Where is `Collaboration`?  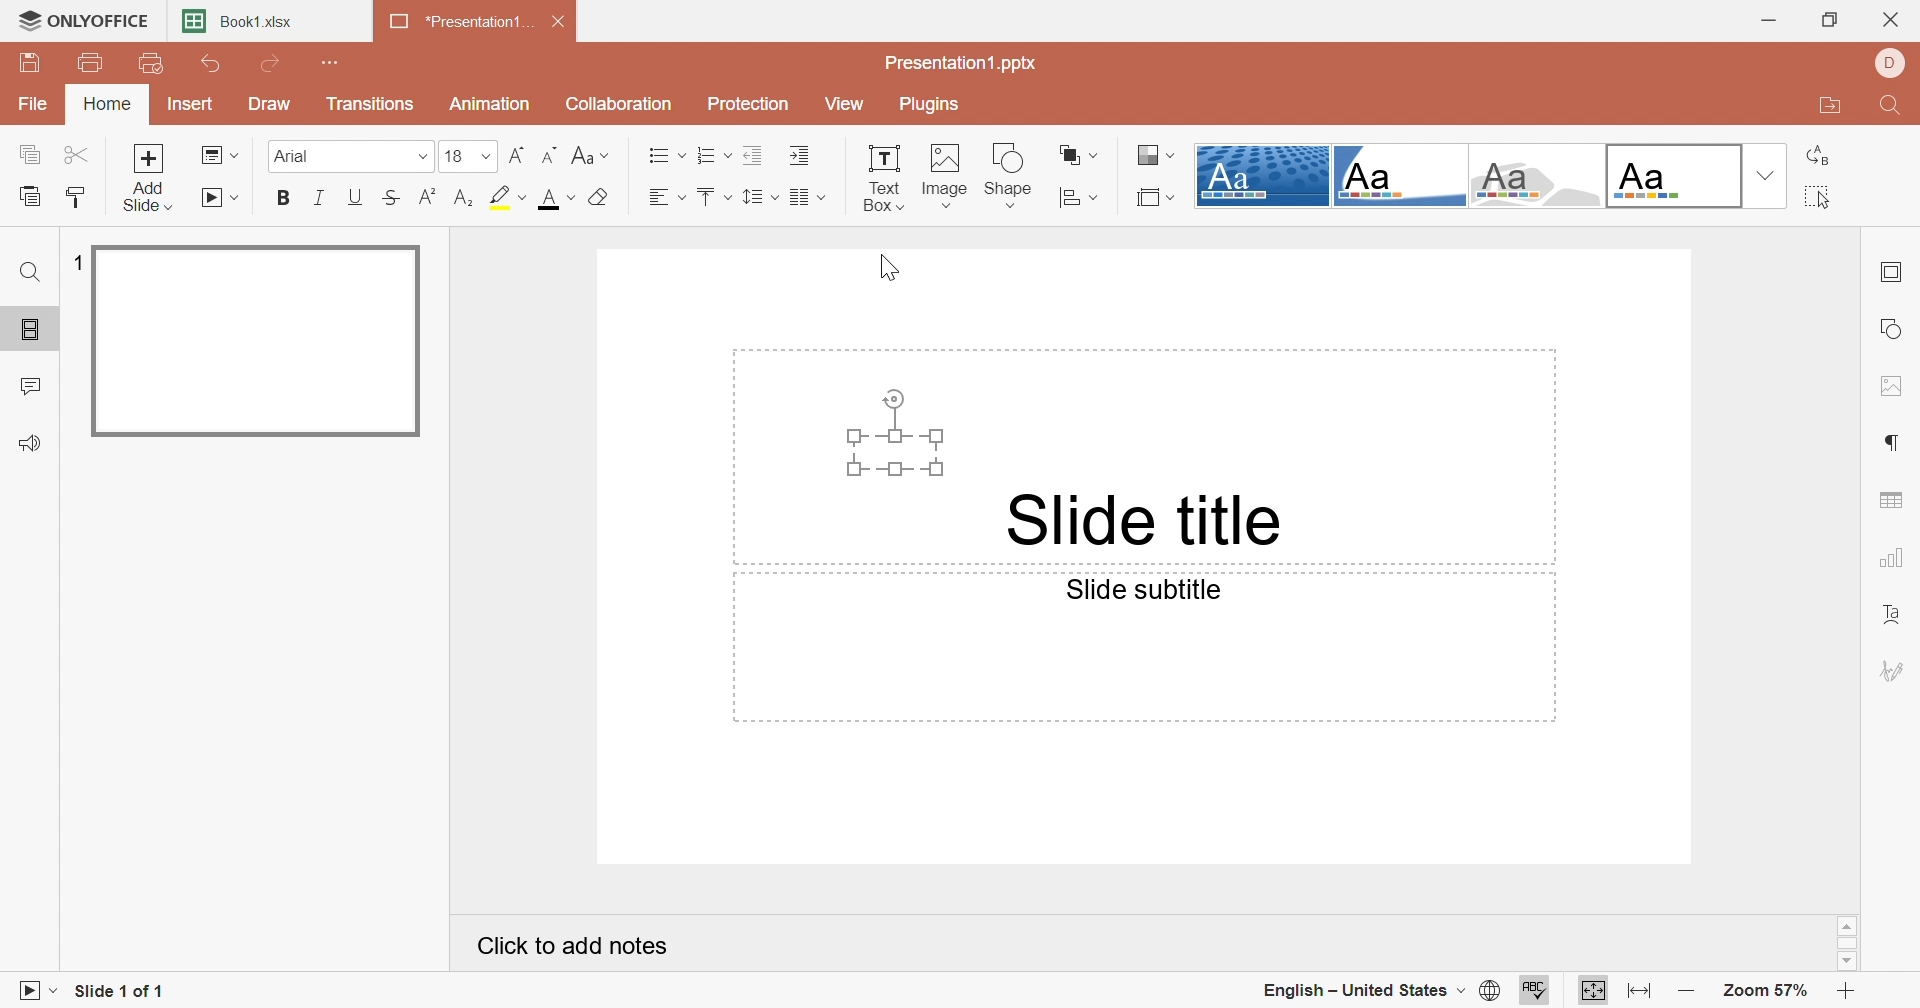 Collaboration is located at coordinates (619, 105).